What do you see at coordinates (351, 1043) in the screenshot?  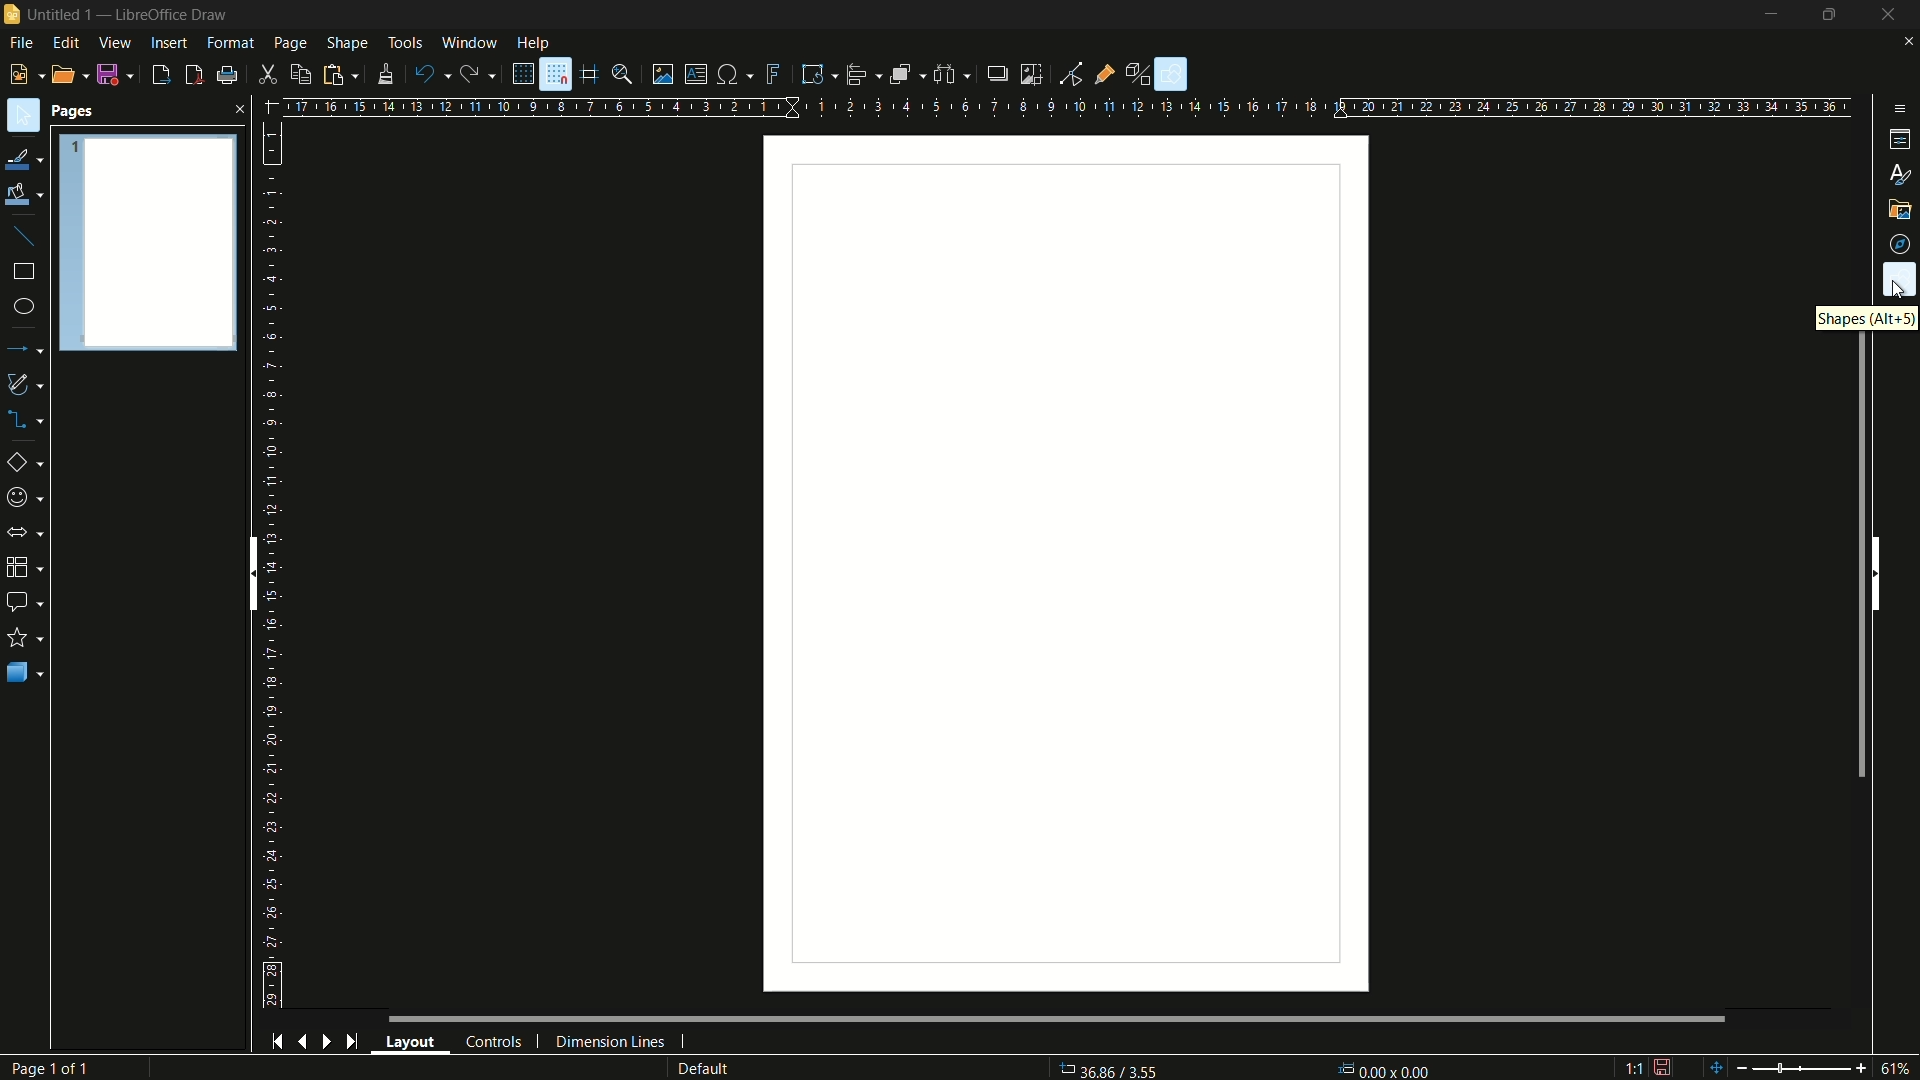 I see `end page` at bounding box center [351, 1043].